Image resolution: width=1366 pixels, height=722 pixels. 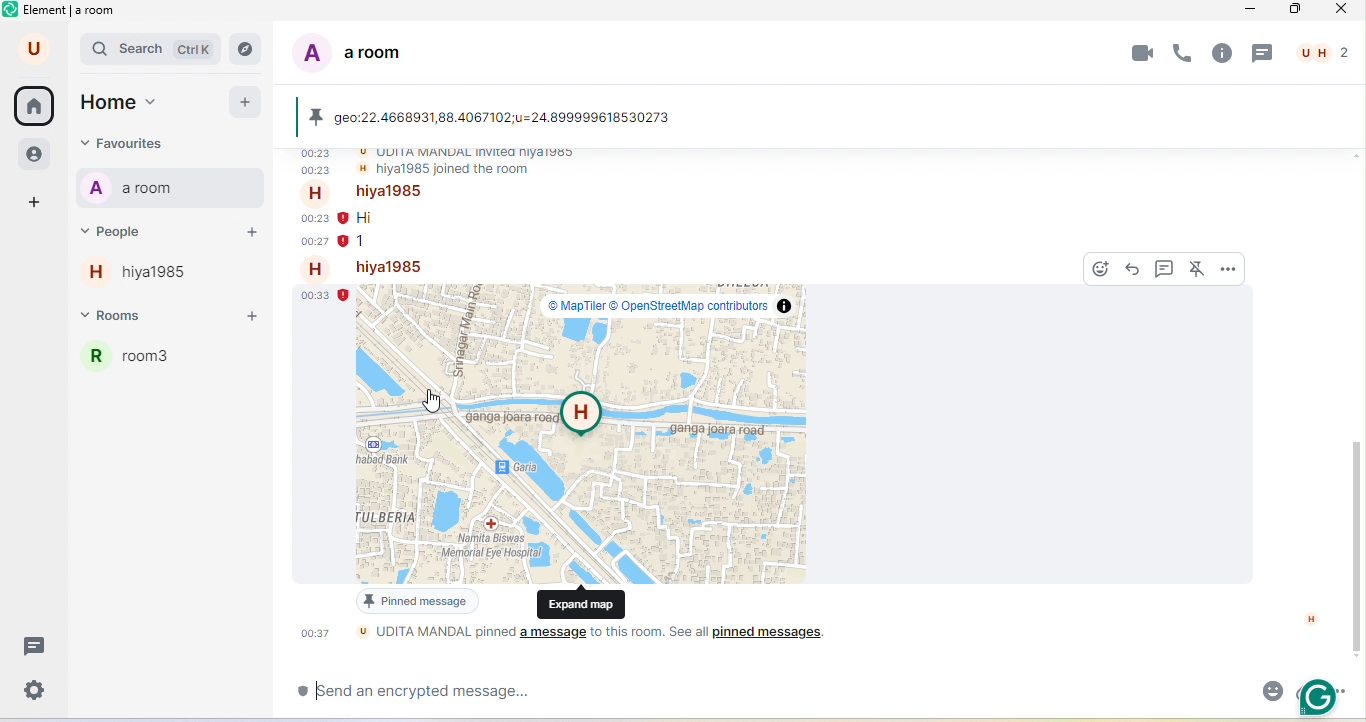 What do you see at coordinates (1265, 54) in the screenshot?
I see `threads` at bounding box center [1265, 54].